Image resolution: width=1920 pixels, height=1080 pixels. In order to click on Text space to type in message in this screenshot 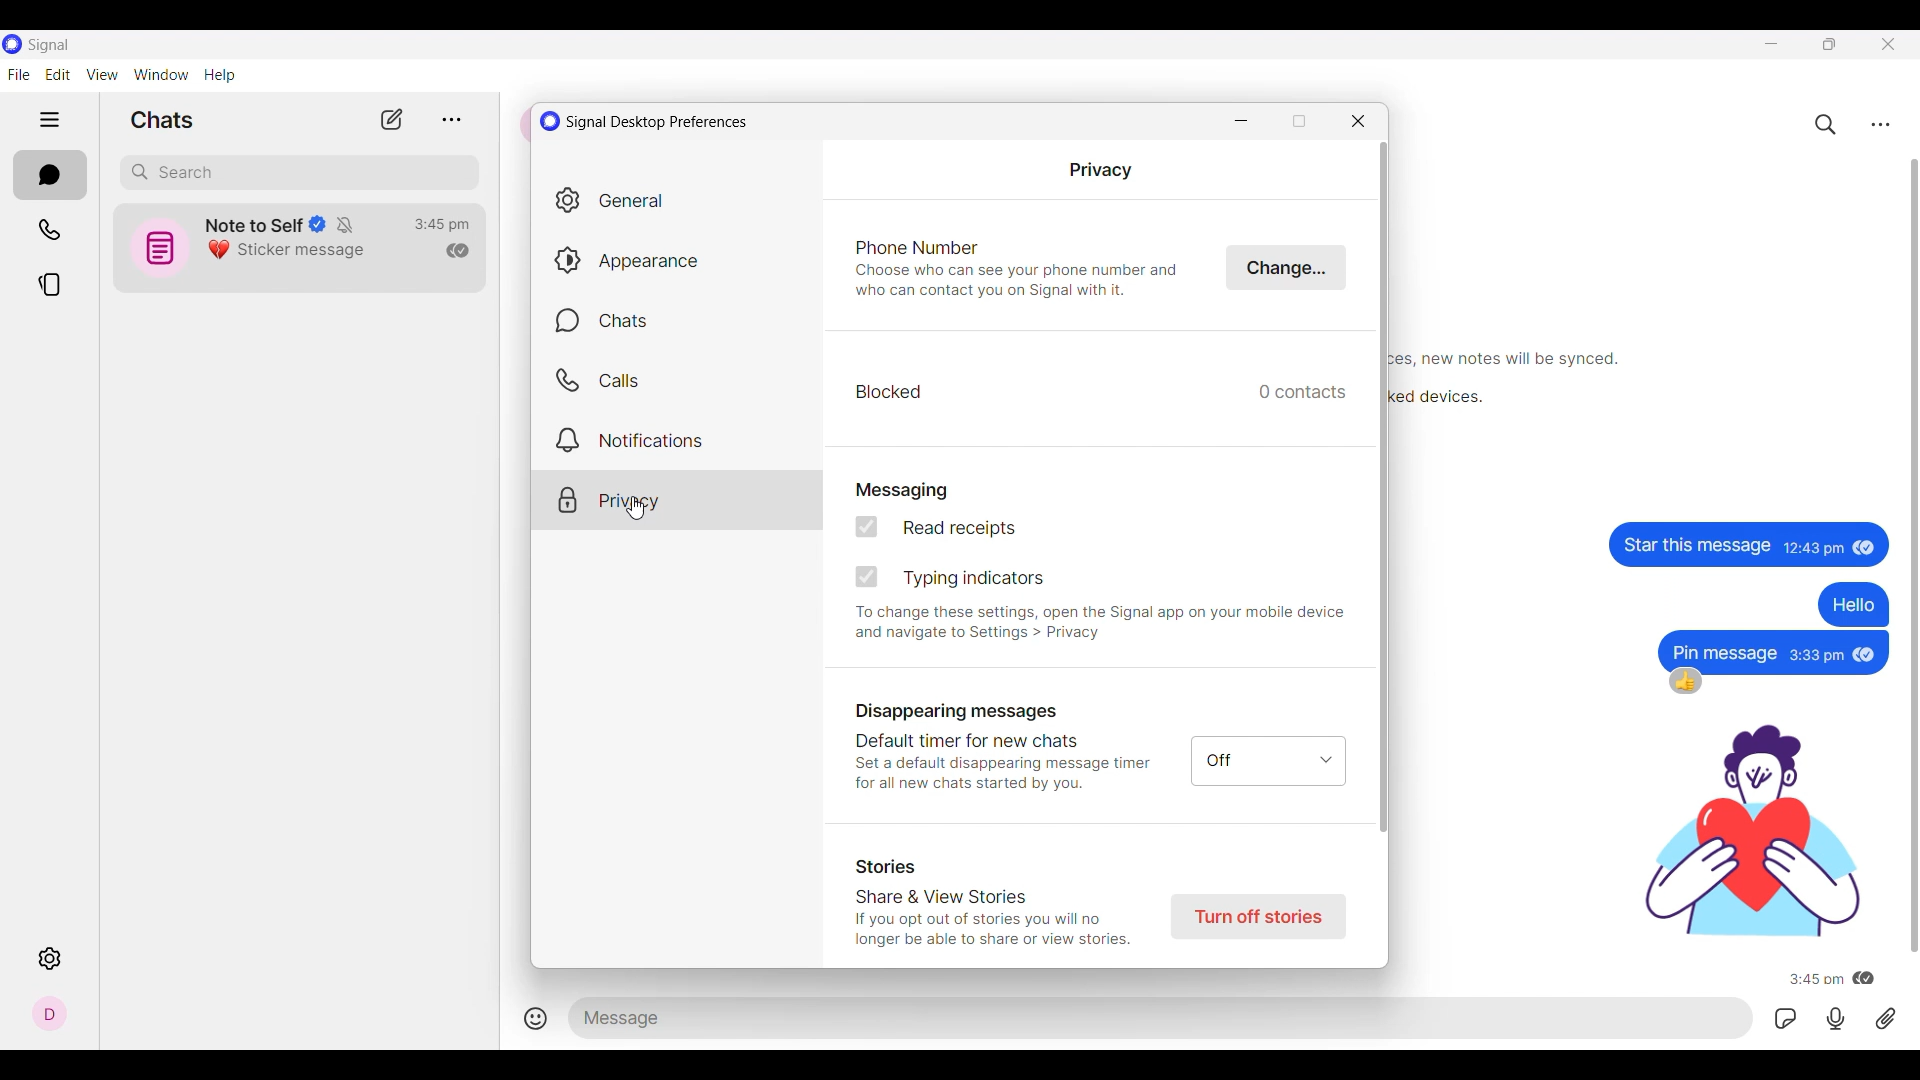, I will do `click(1165, 1018)`.